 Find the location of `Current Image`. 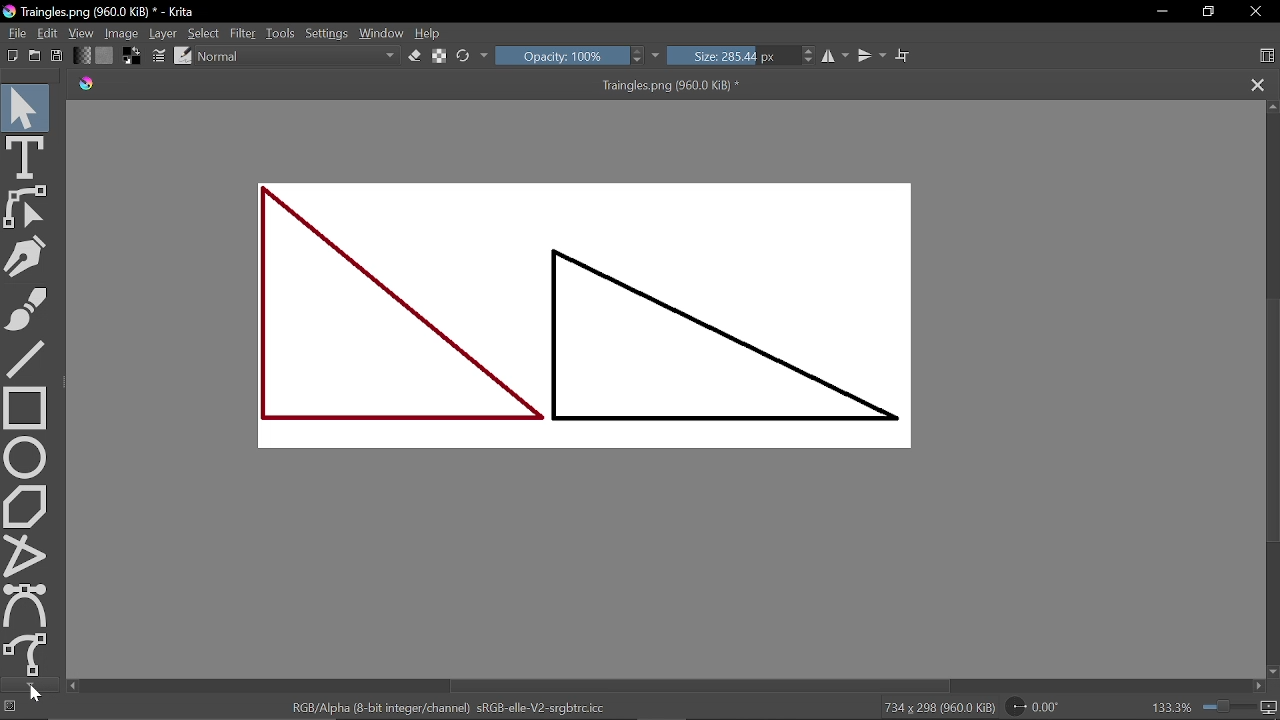

Current Image is located at coordinates (594, 321).